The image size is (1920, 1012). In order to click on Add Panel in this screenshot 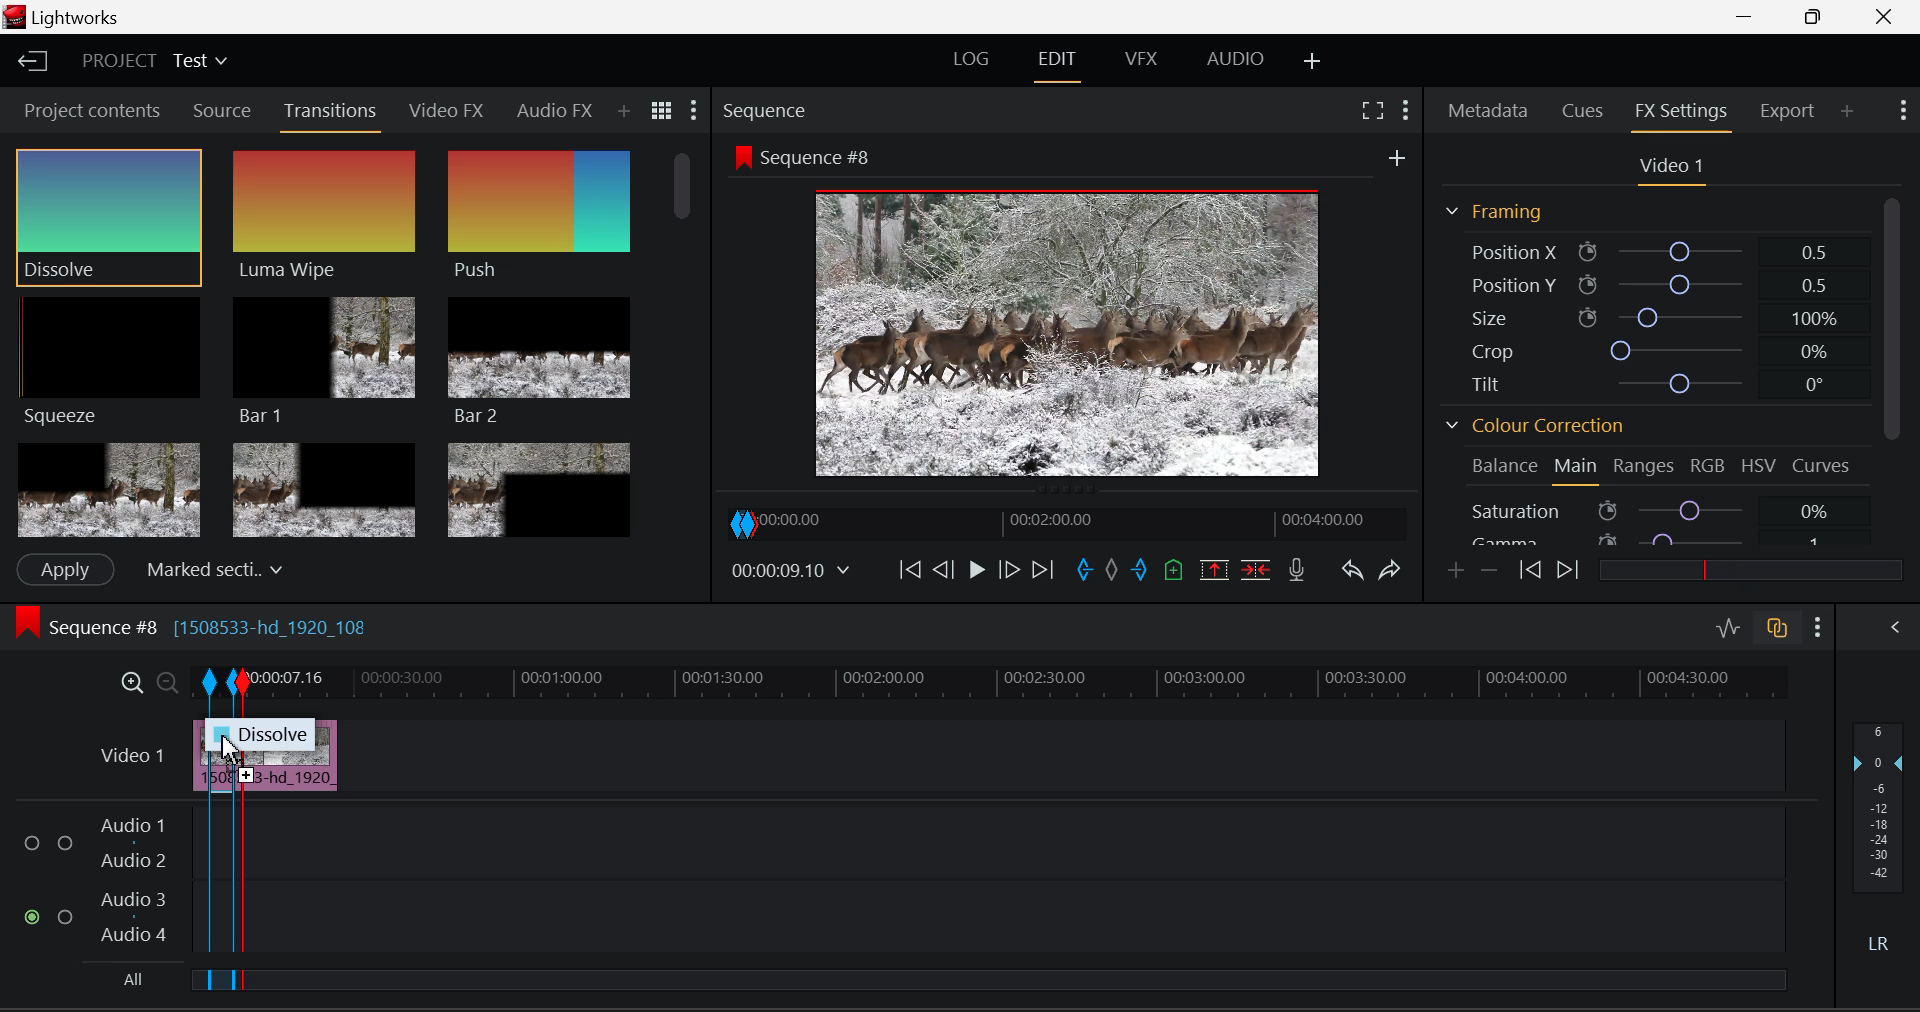, I will do `click(623, 112)`.